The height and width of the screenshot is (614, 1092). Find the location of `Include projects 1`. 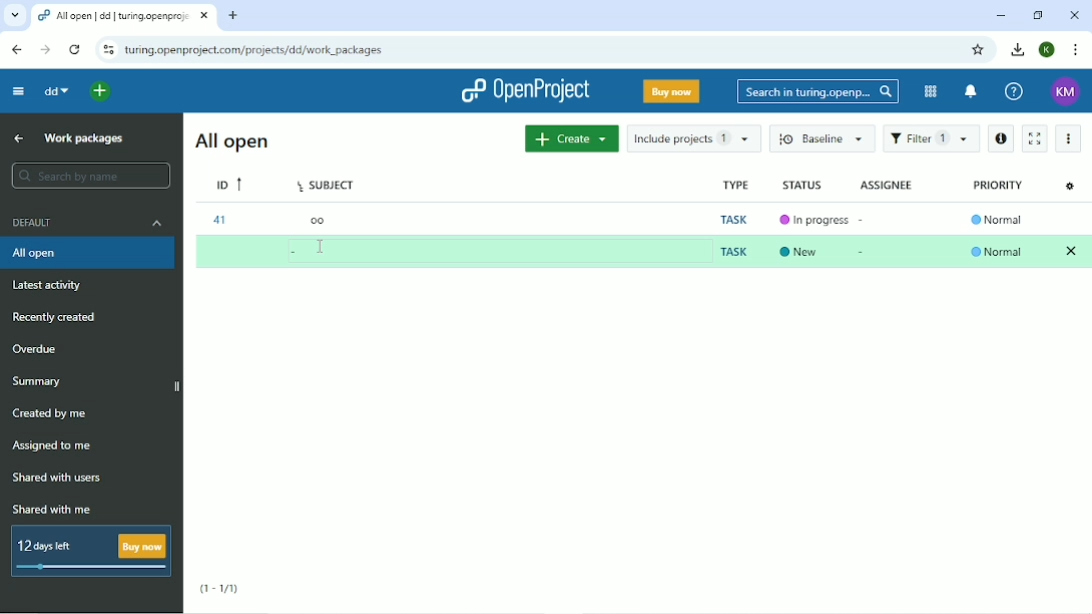

Include projects 1 is located at coordinates (692, 139).